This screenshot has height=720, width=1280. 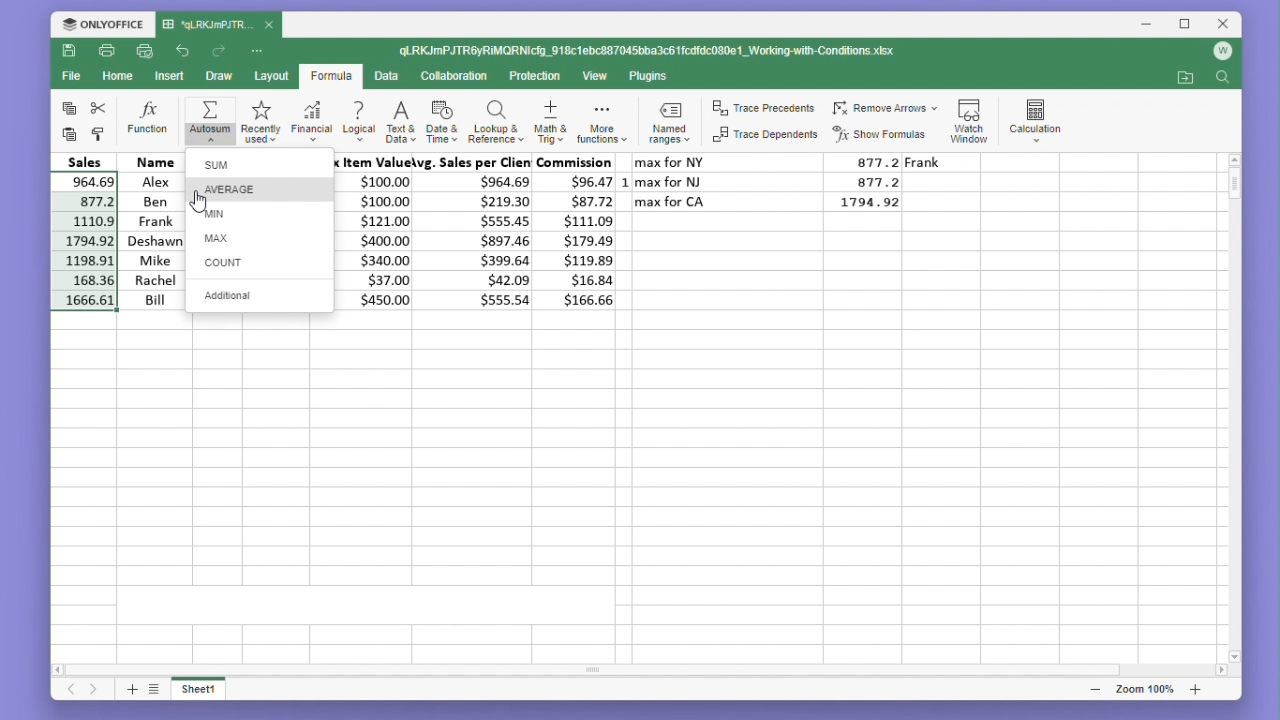 What do you see at coordinates (82, 240) in the screenshot?
I see `Selected cells` at bounding box center [82, 240].